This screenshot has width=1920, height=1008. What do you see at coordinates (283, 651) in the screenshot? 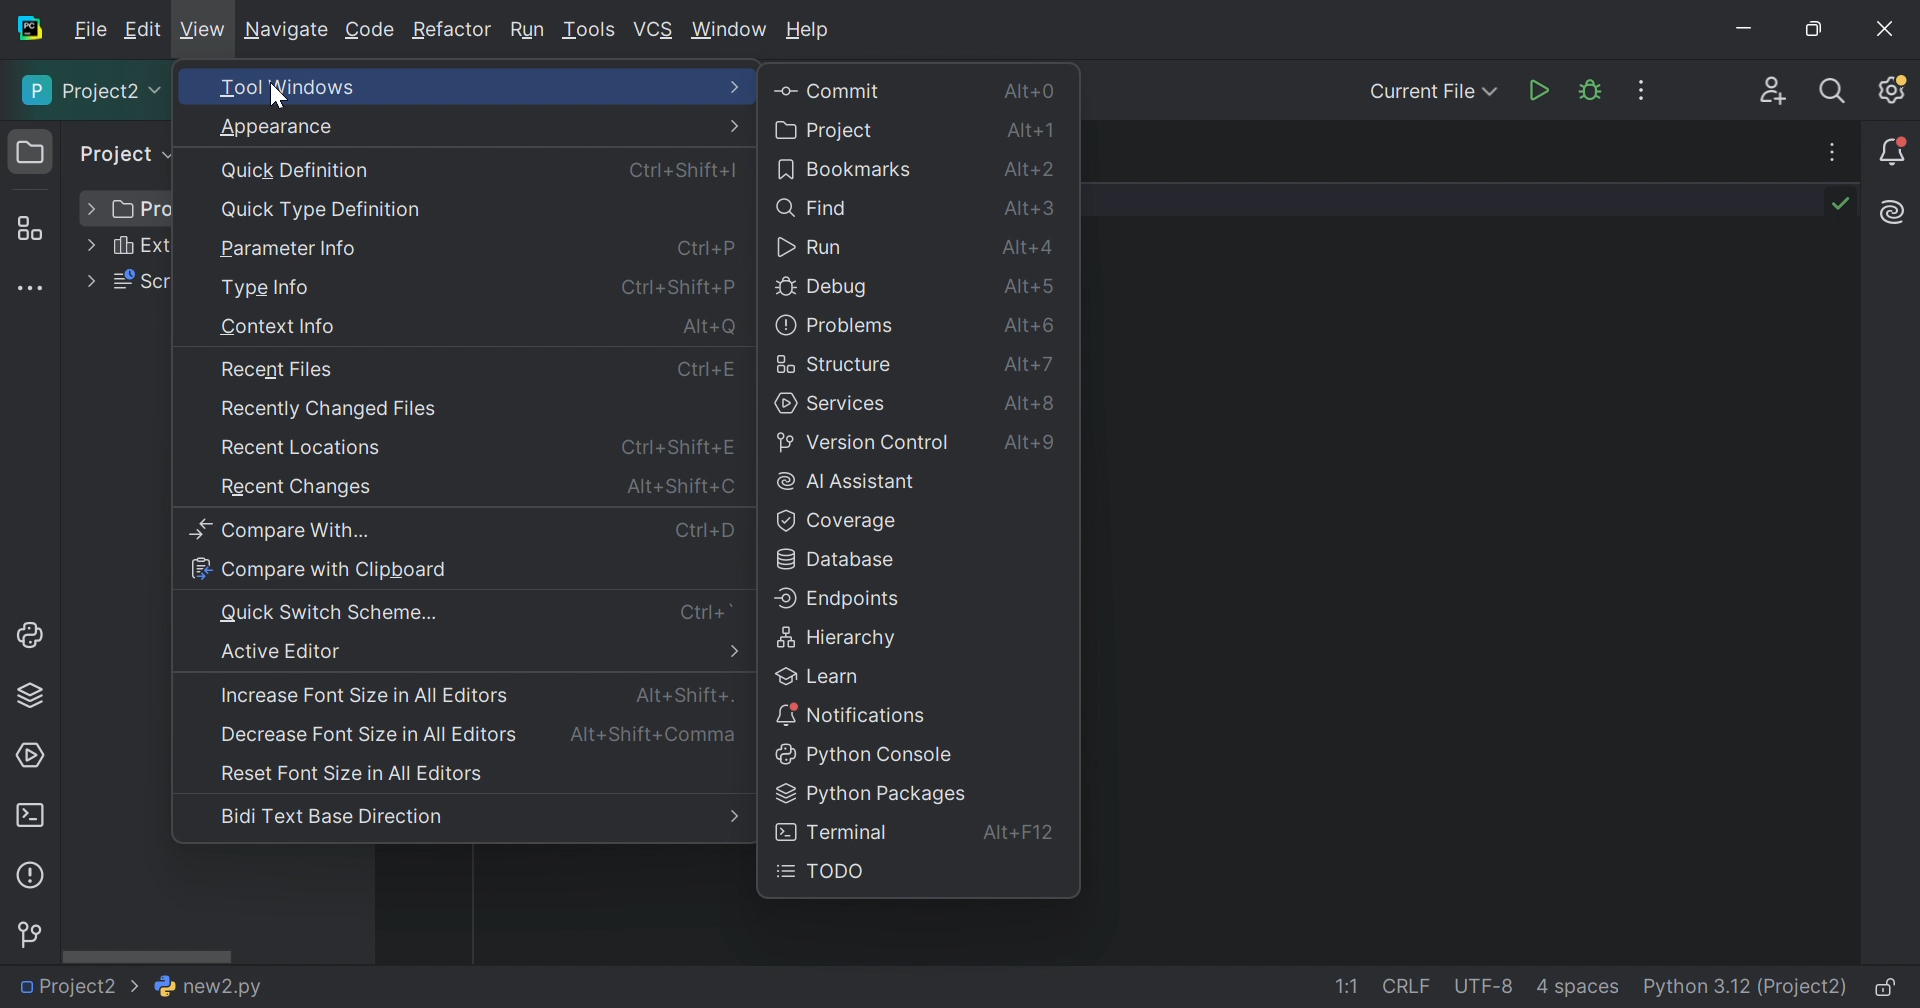
I see `Active editors` at bounding box center [283, 651].